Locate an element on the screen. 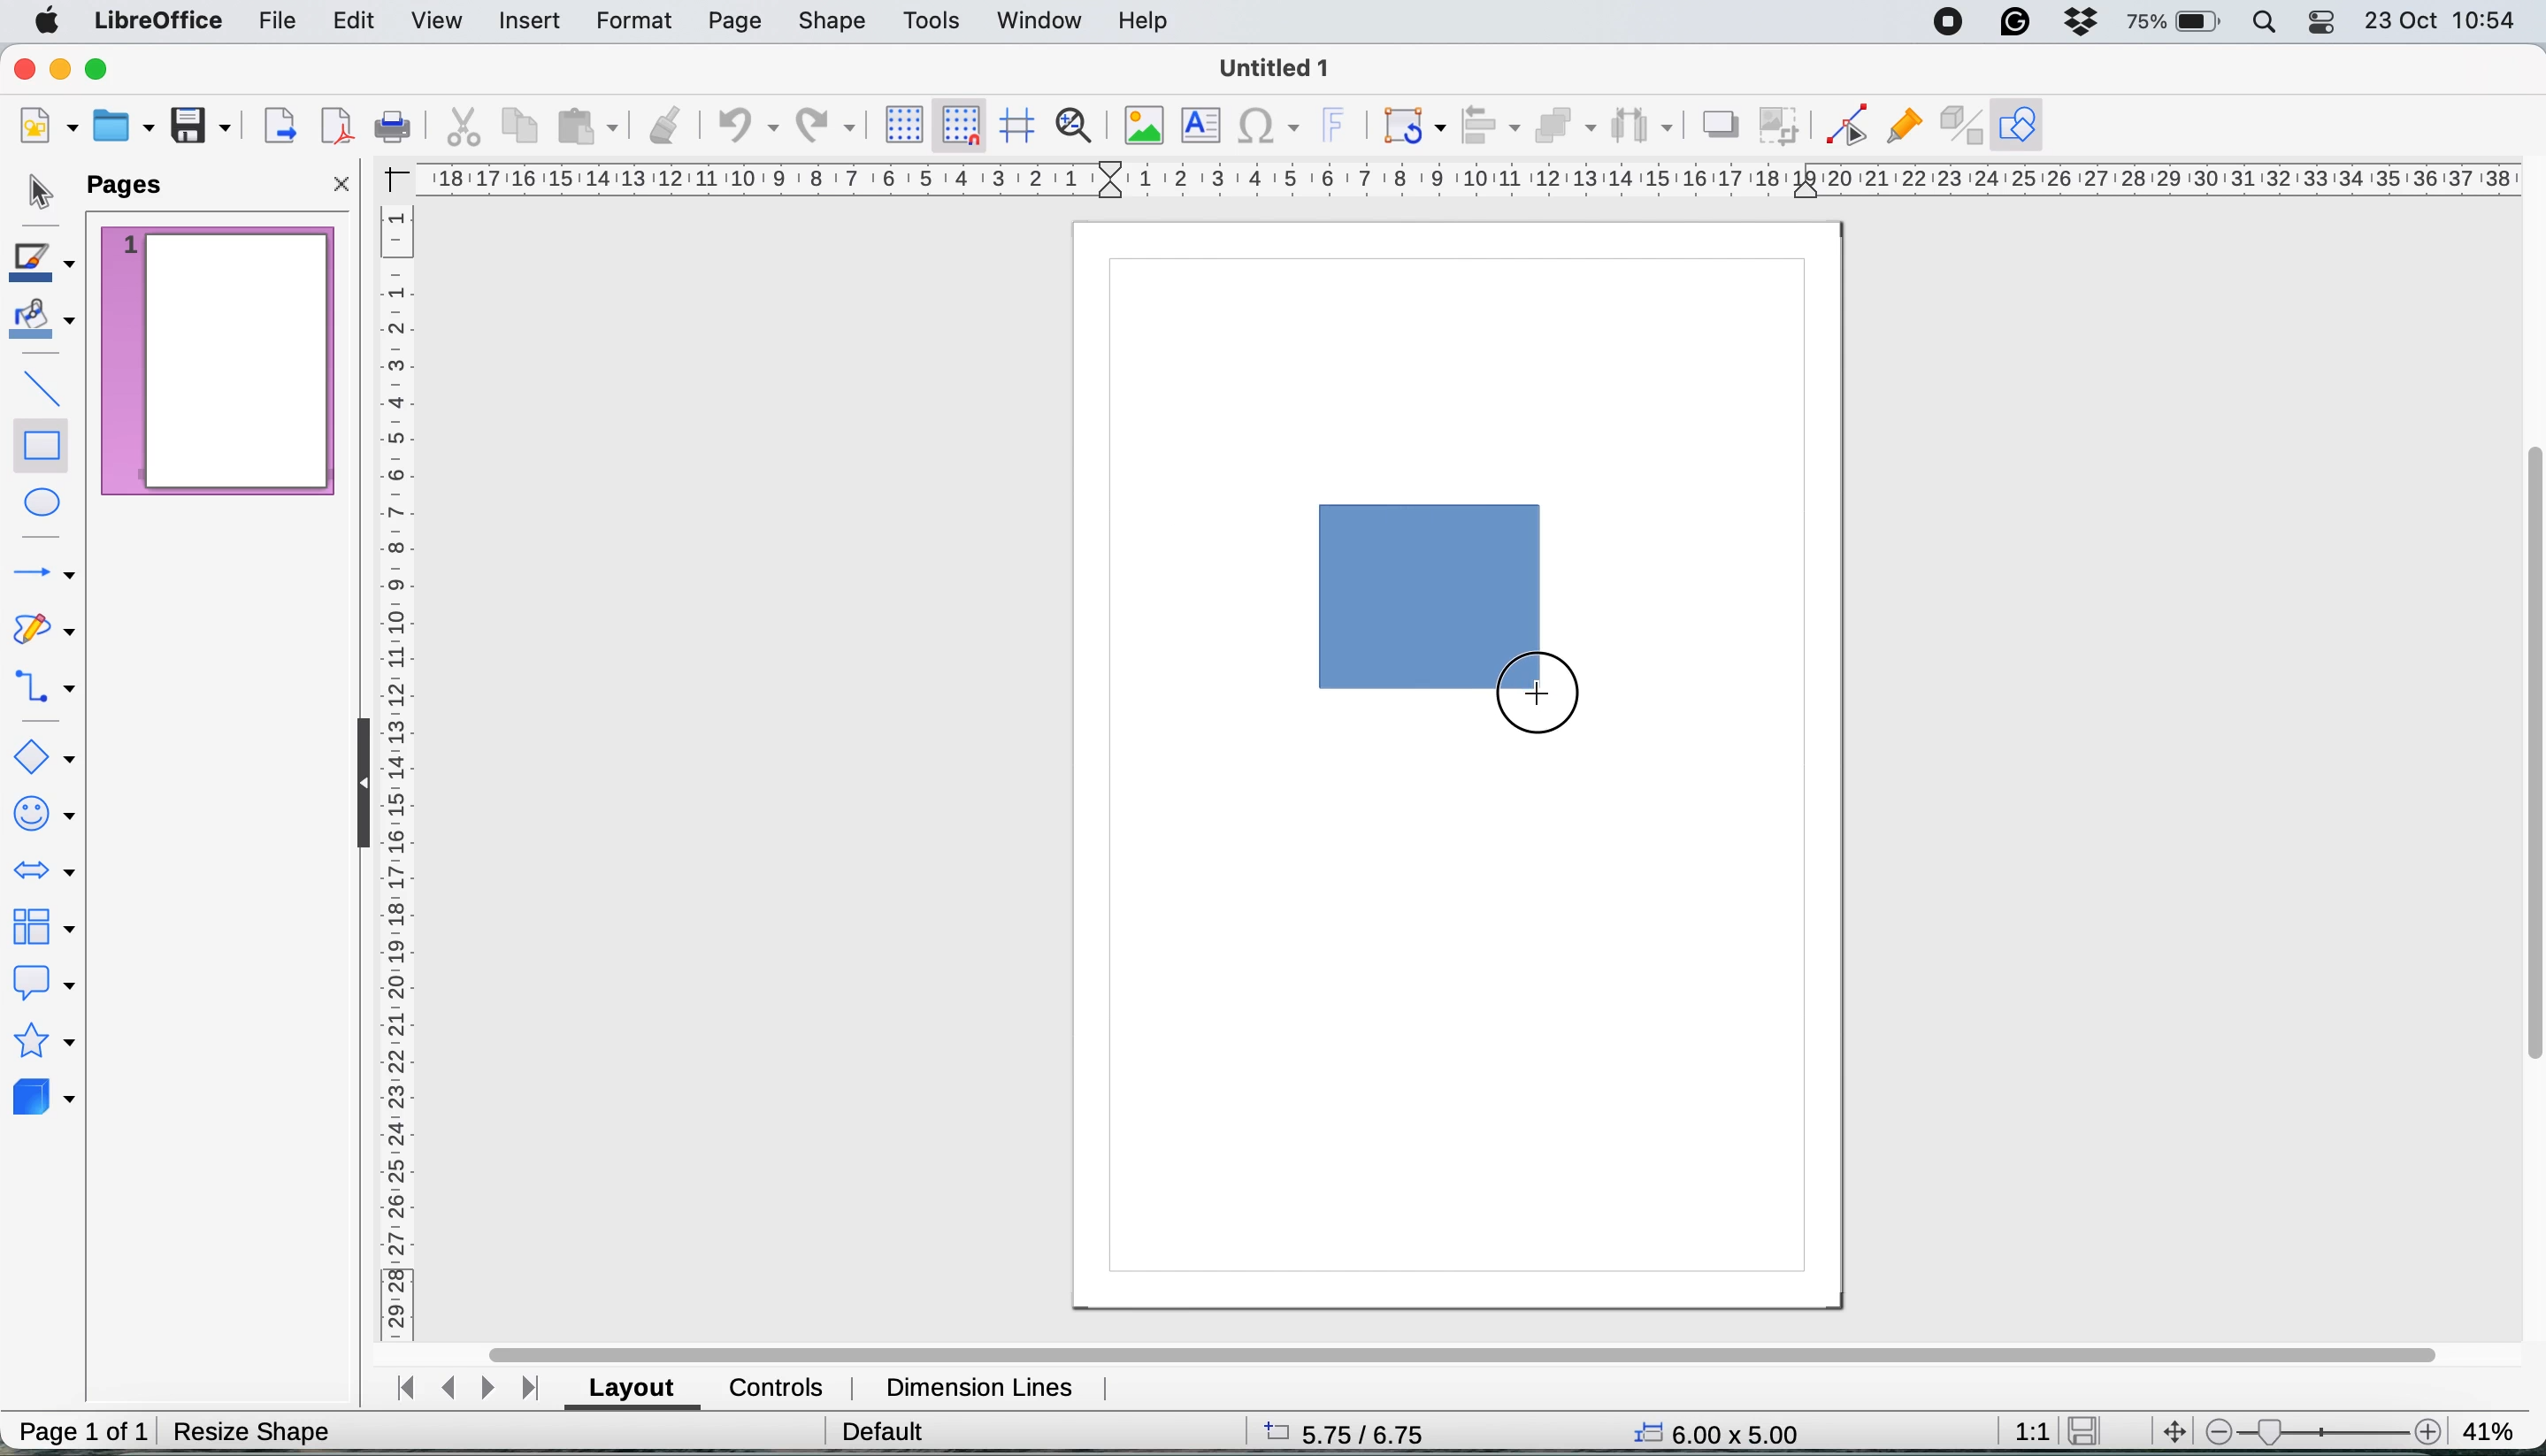  paste is located at coordinates (591, 128).